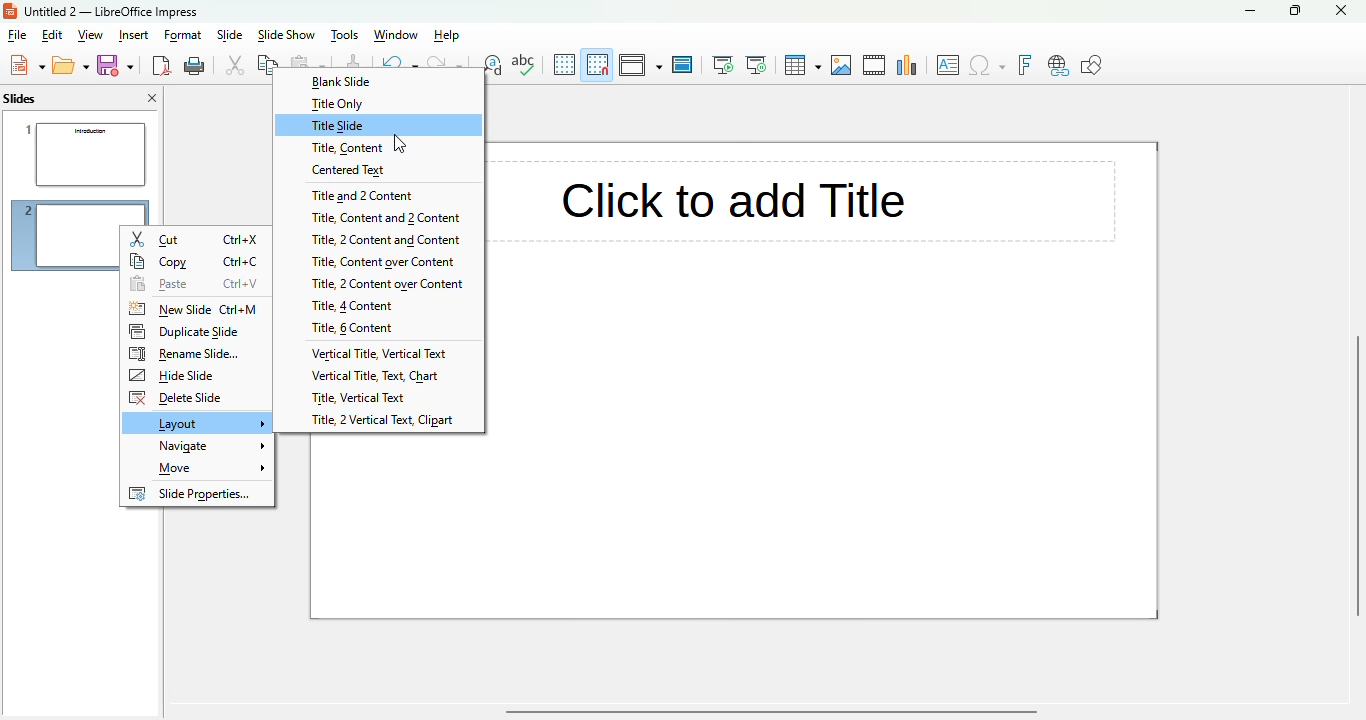 The height and width of the screenshot is (720, 1366). What do you see at coordinates (682, 65) in the screenshot?
I see `master slide` at bounding box center [682, 65].